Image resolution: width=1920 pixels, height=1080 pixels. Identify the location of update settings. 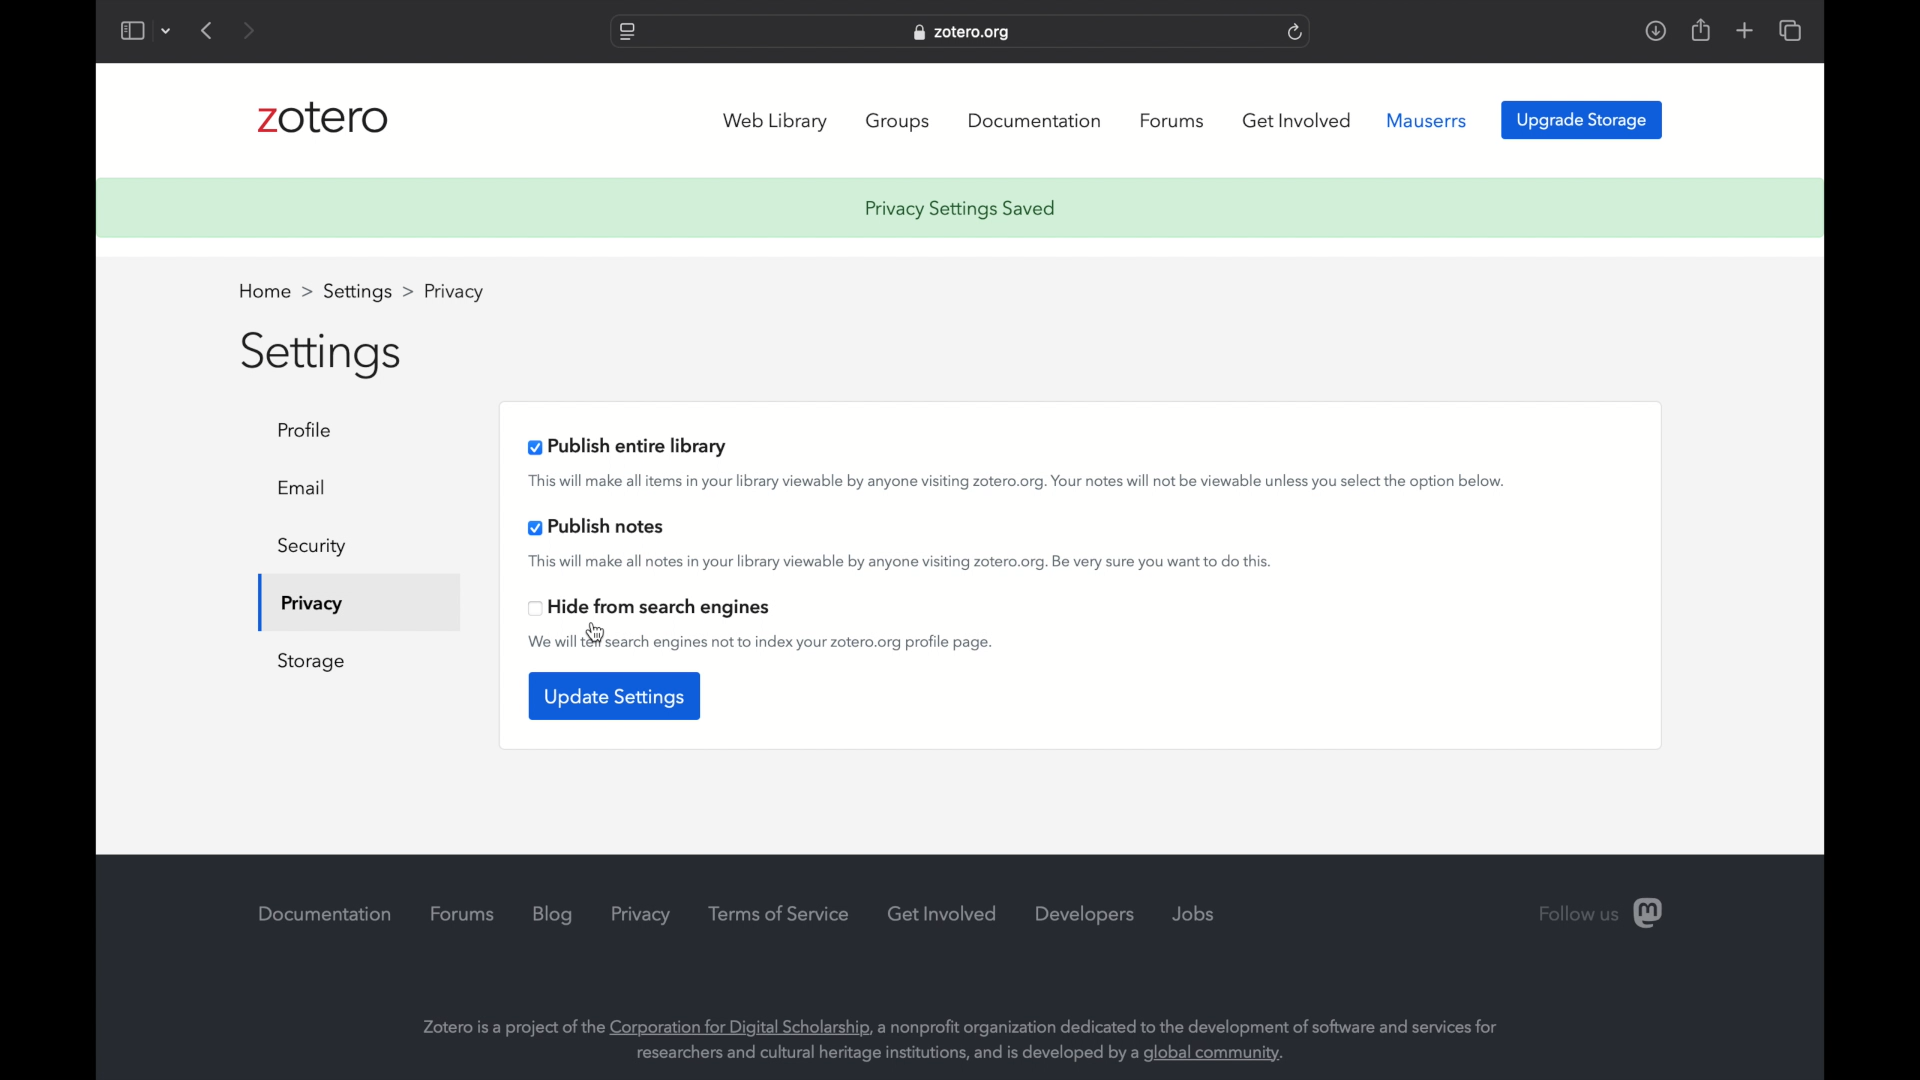
(614, 697).